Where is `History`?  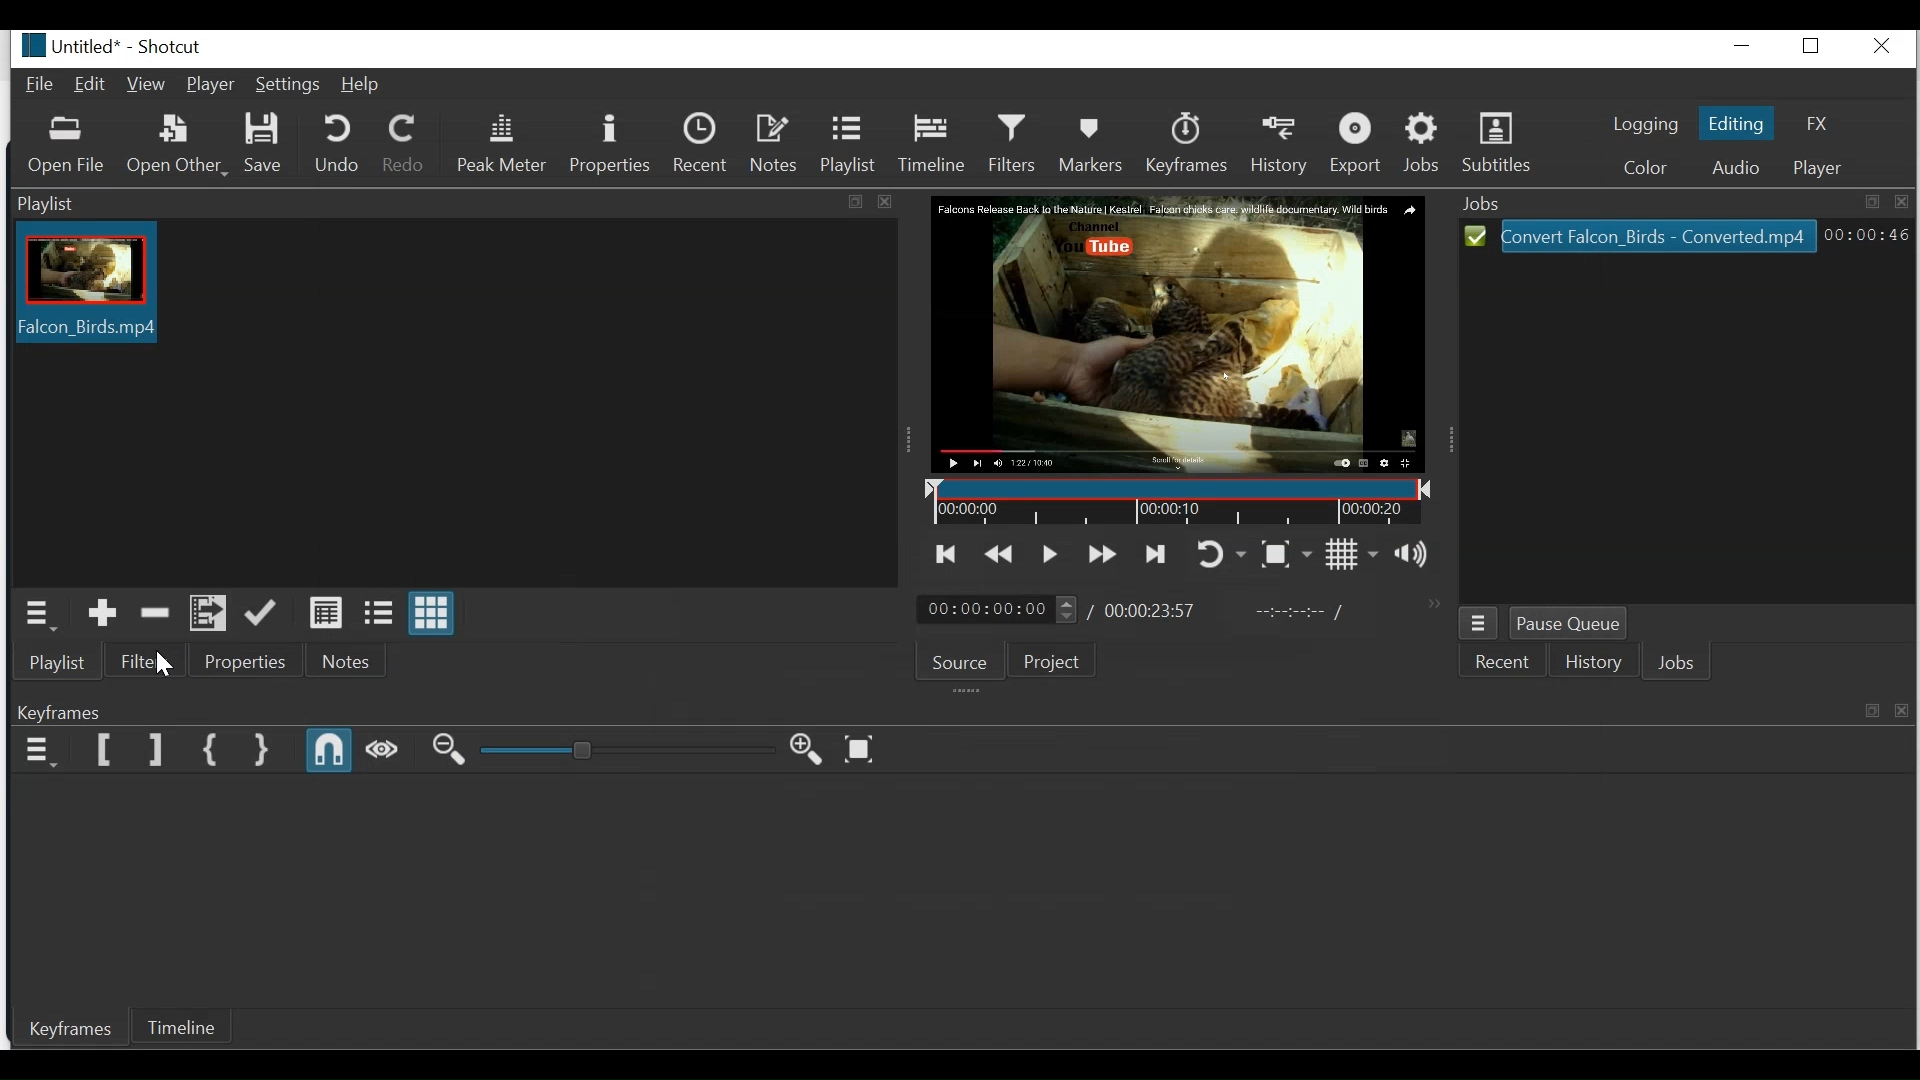
History is located at coordinates (1593, 660).